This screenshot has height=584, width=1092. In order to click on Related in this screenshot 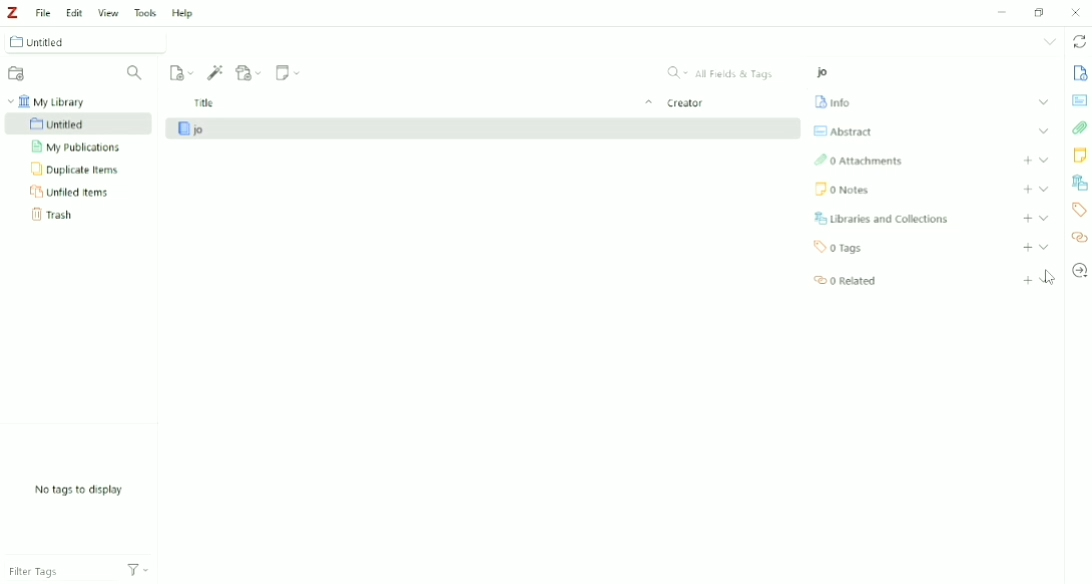, I will do `click(846, 281)`.